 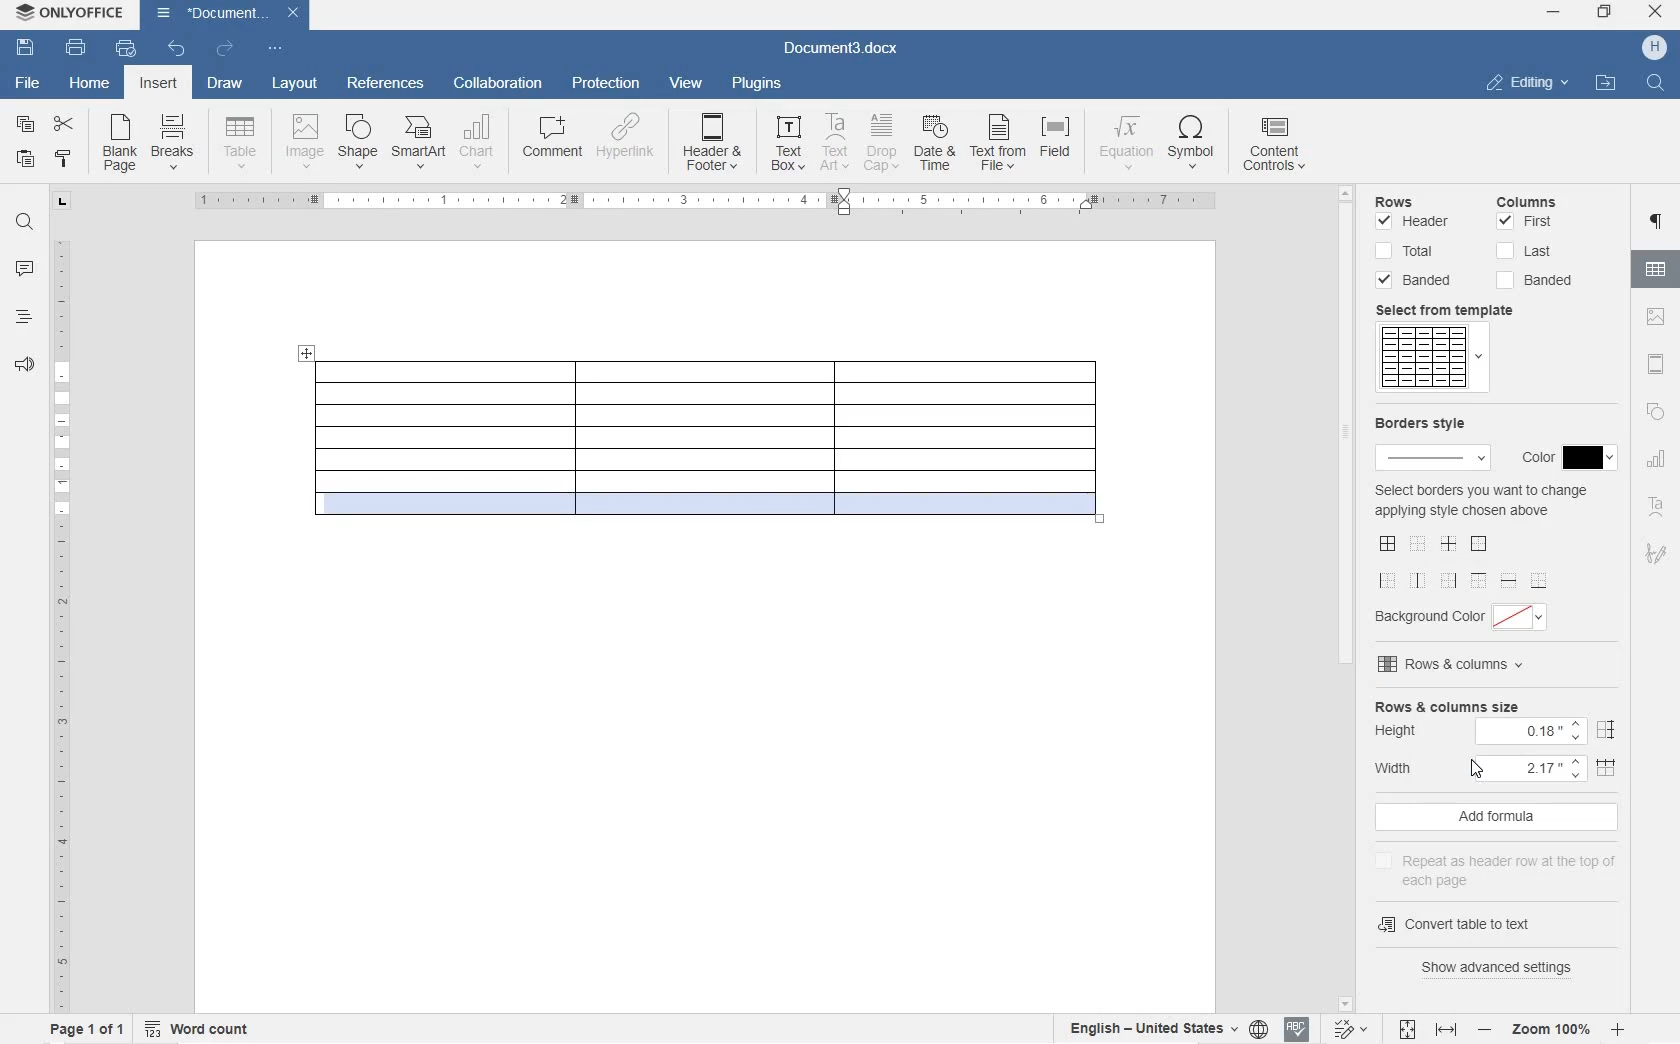 I want to click on CURSOR, so click(x=1478, y=767).